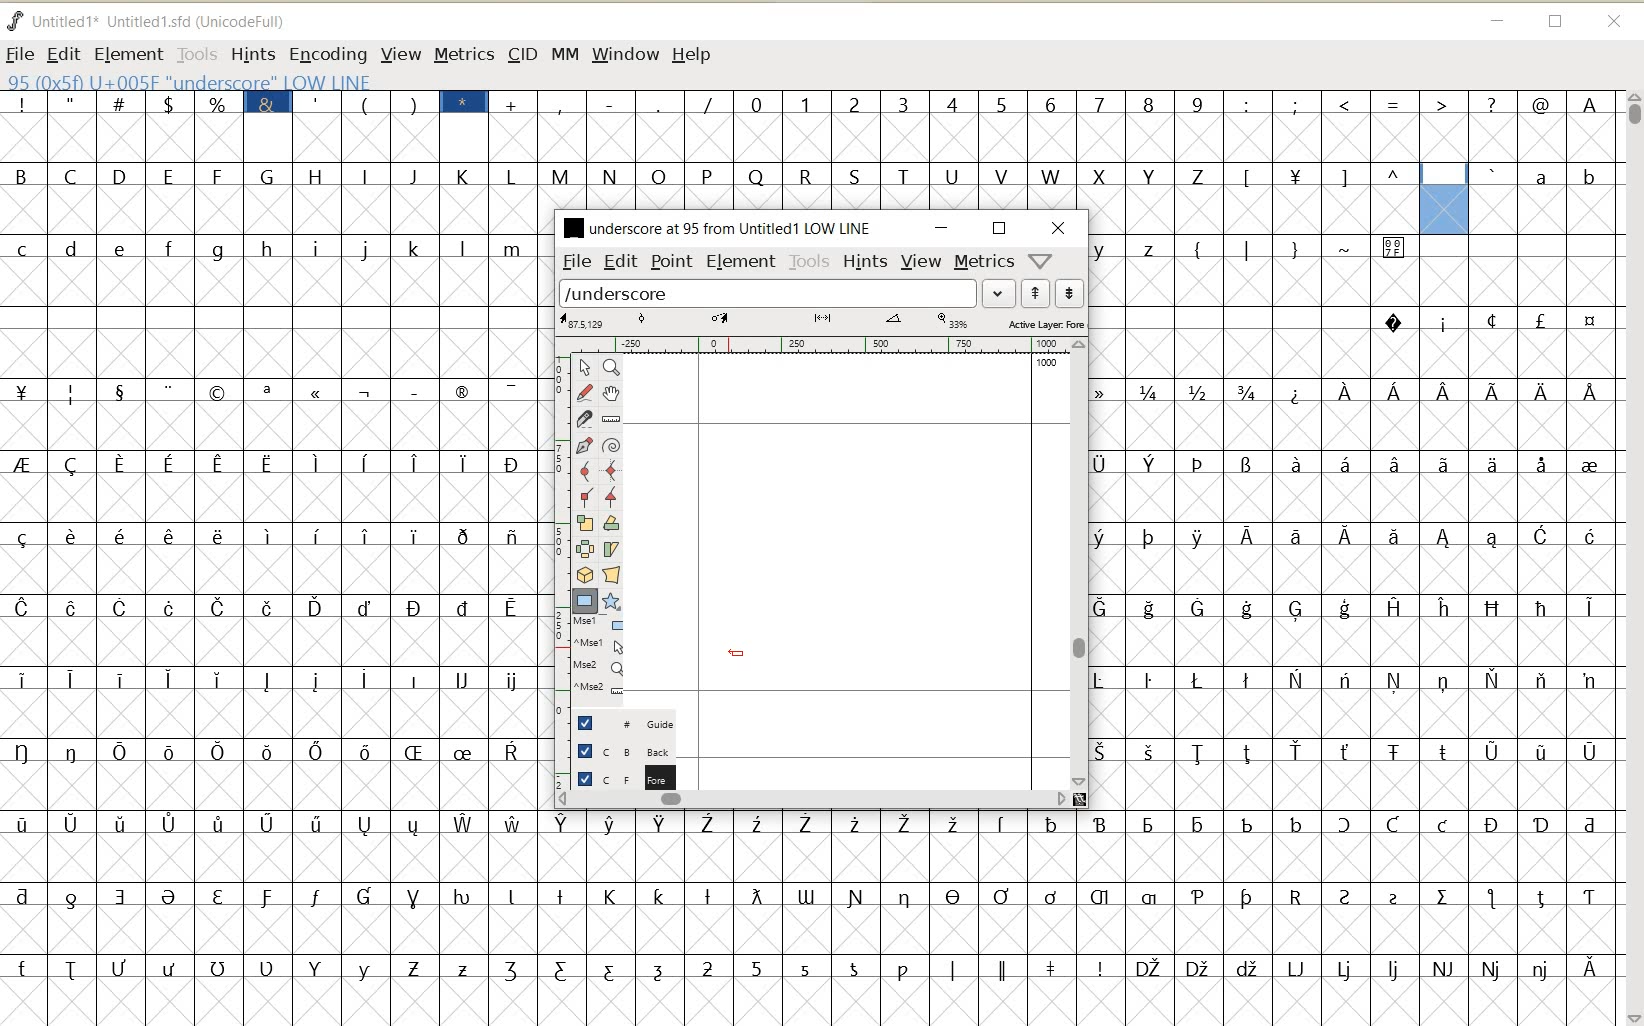  What do you see at coordinates (1616, 23) in the screenshot?
I see `CLOSE` at bounding box center [1616, 23].